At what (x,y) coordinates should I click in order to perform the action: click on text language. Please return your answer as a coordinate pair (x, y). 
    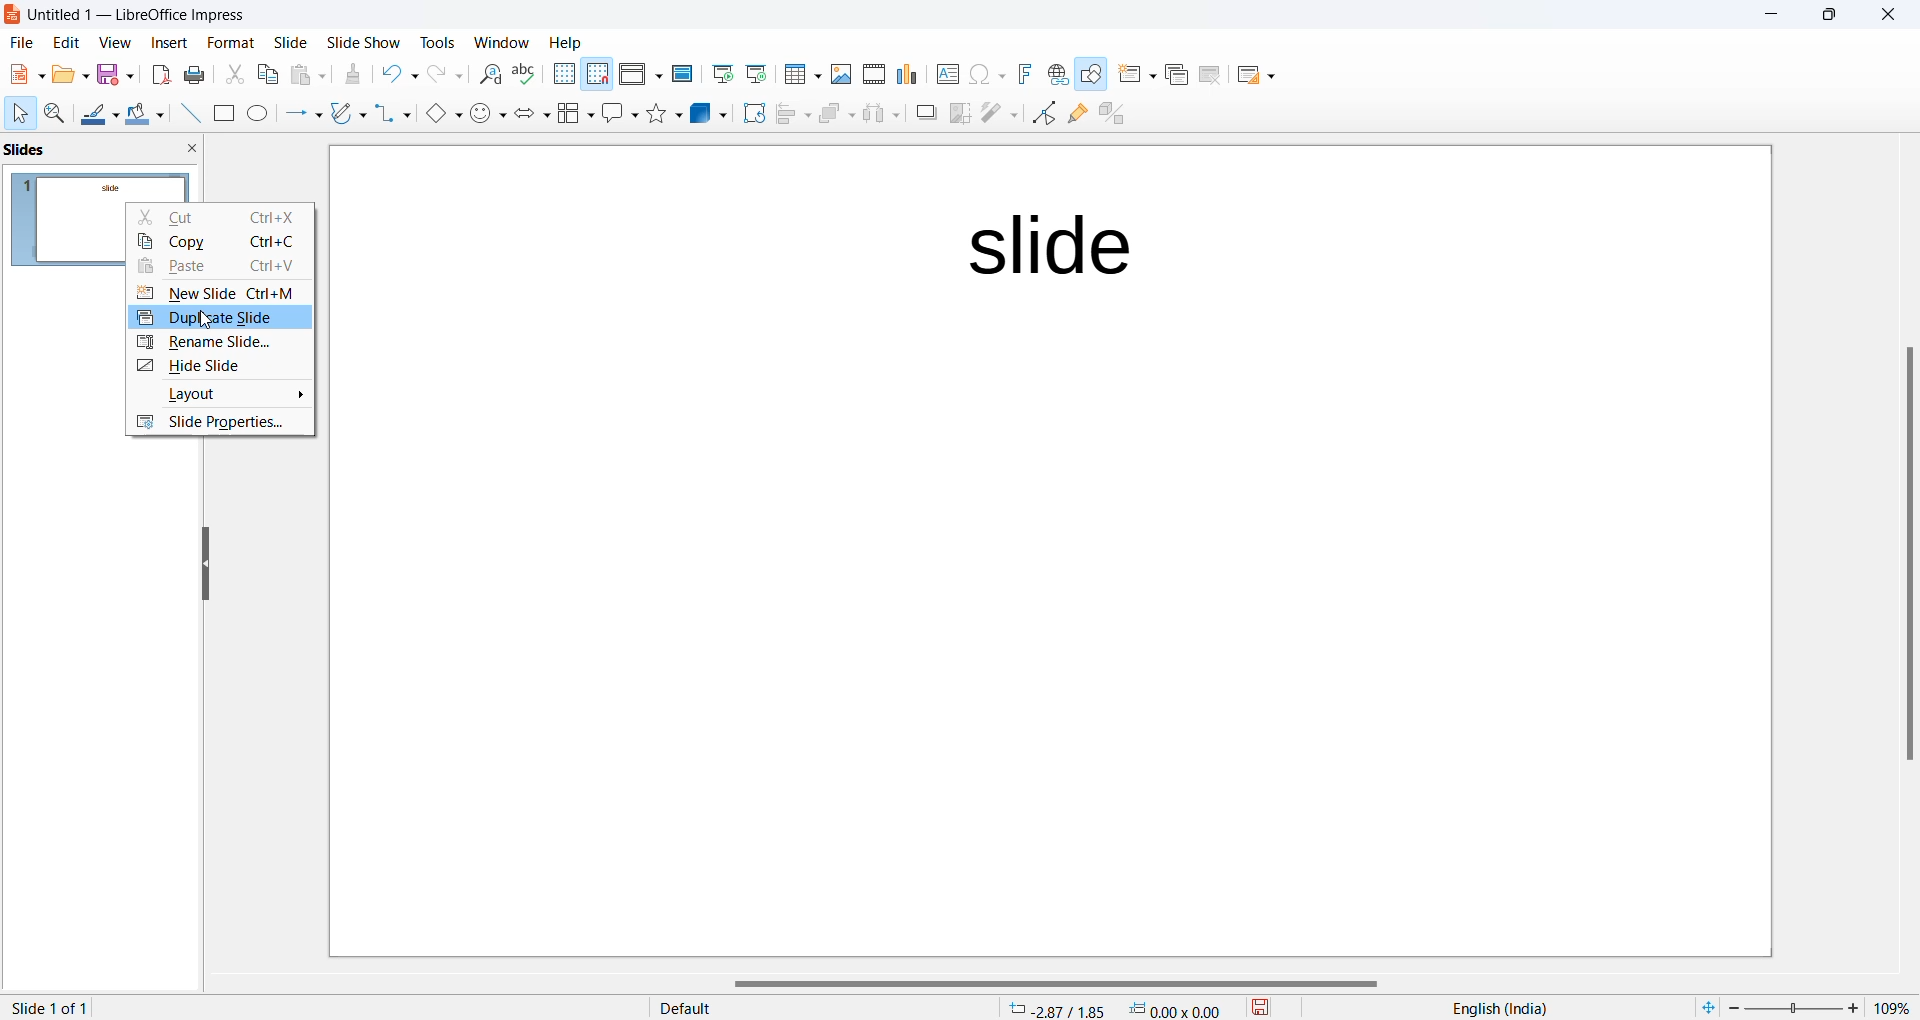
    Looking at the image, I should click on (1505, 1007).